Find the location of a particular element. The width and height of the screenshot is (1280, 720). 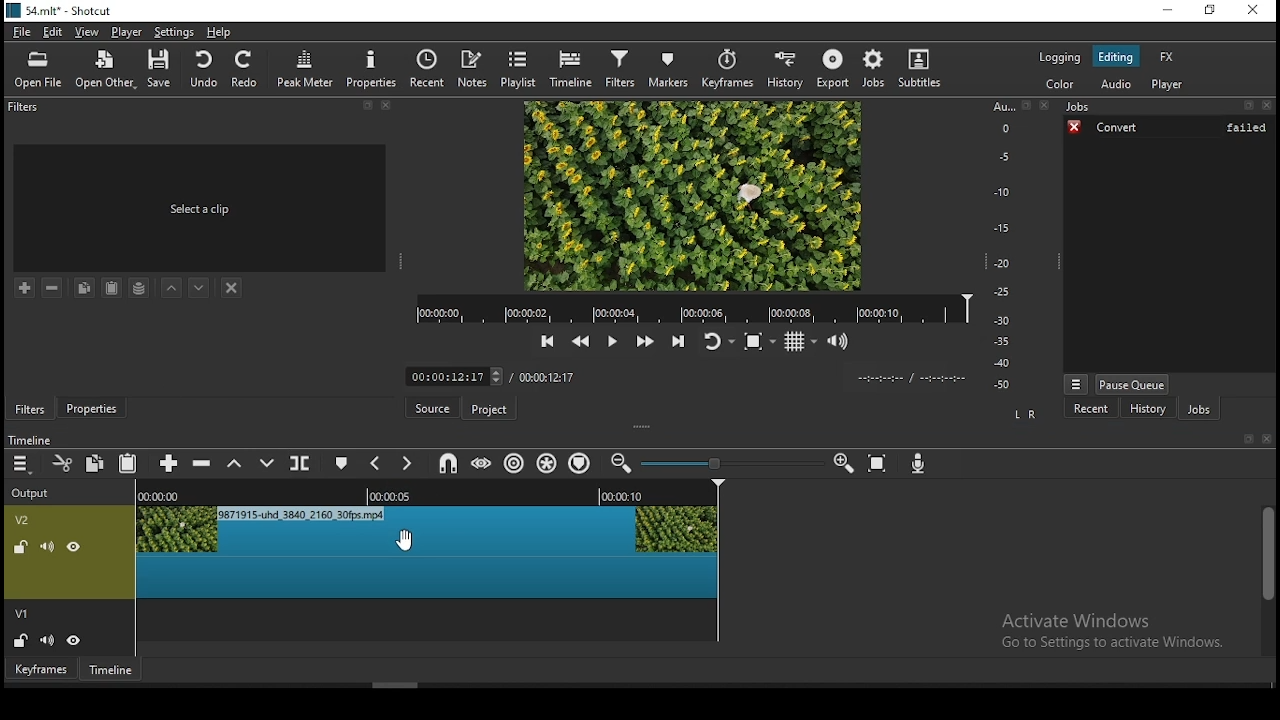

create/edit marker is located at coordinates (339, 464).